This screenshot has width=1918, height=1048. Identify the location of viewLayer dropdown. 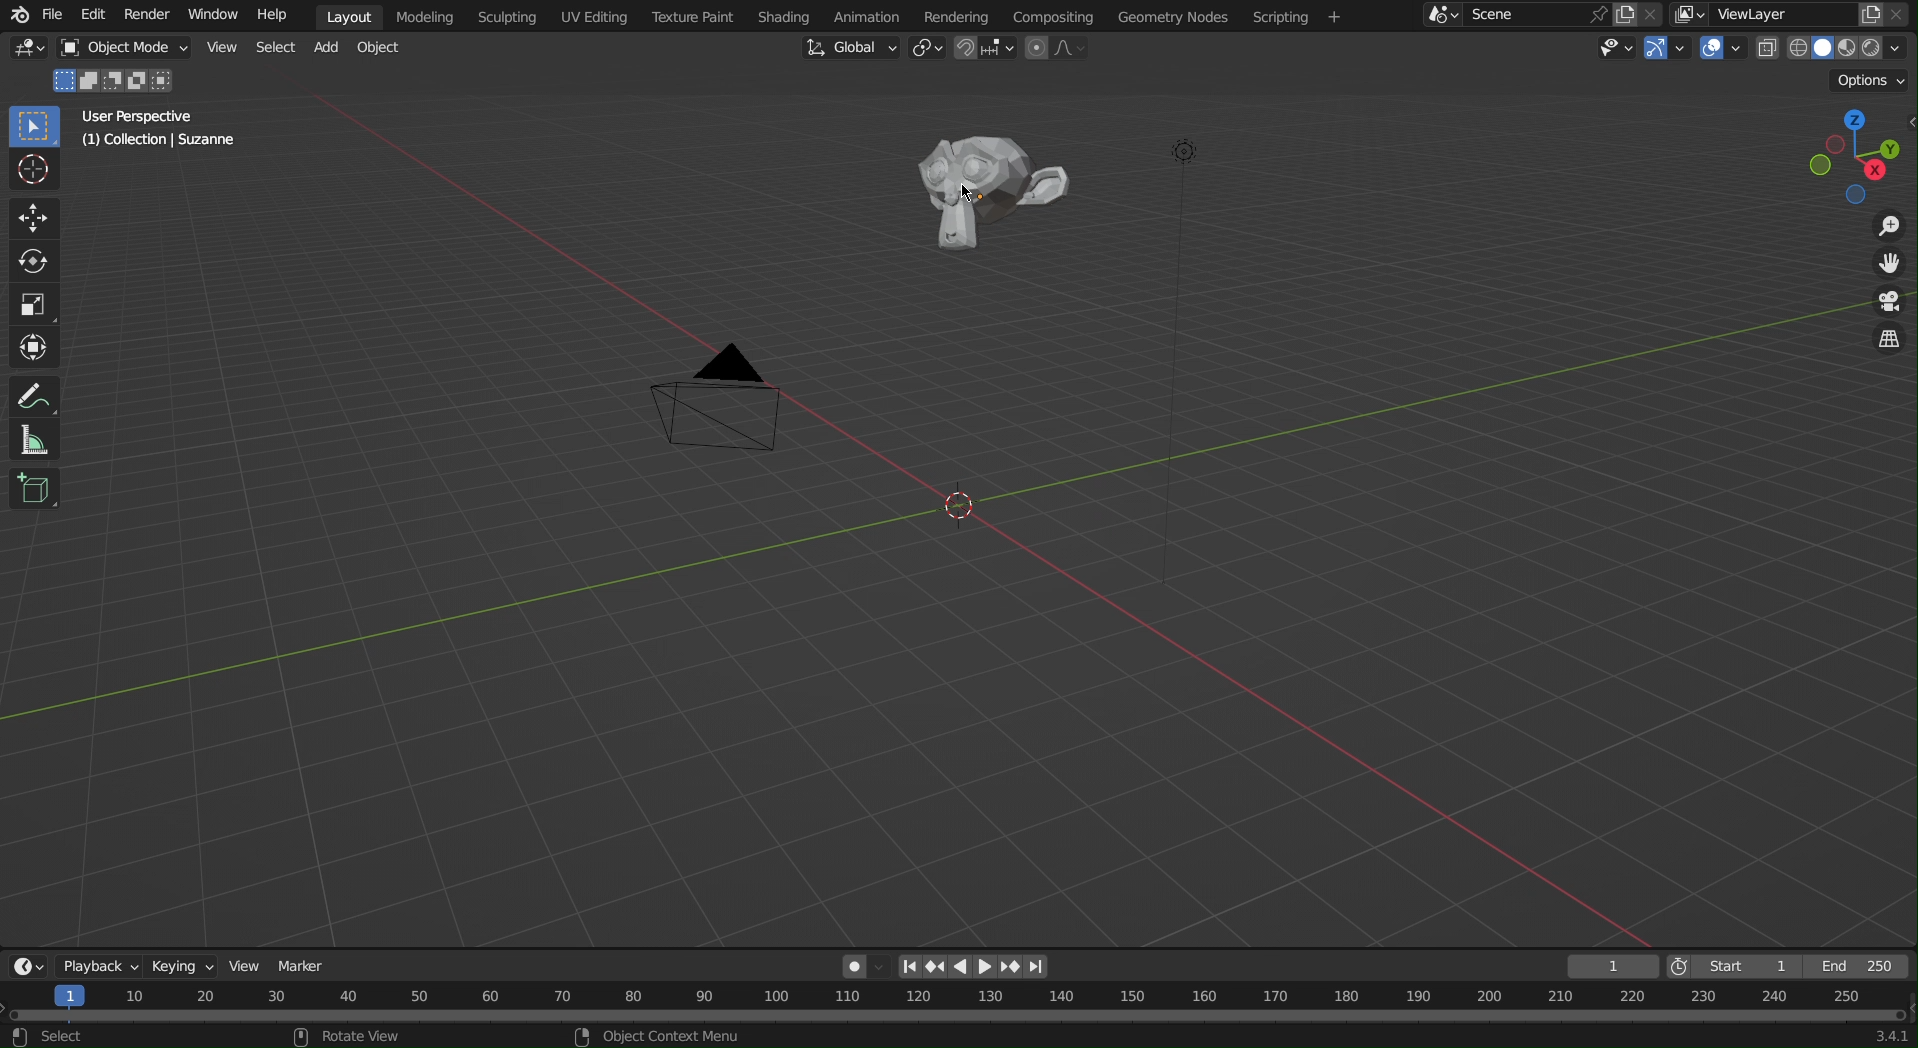
(1691, 16).